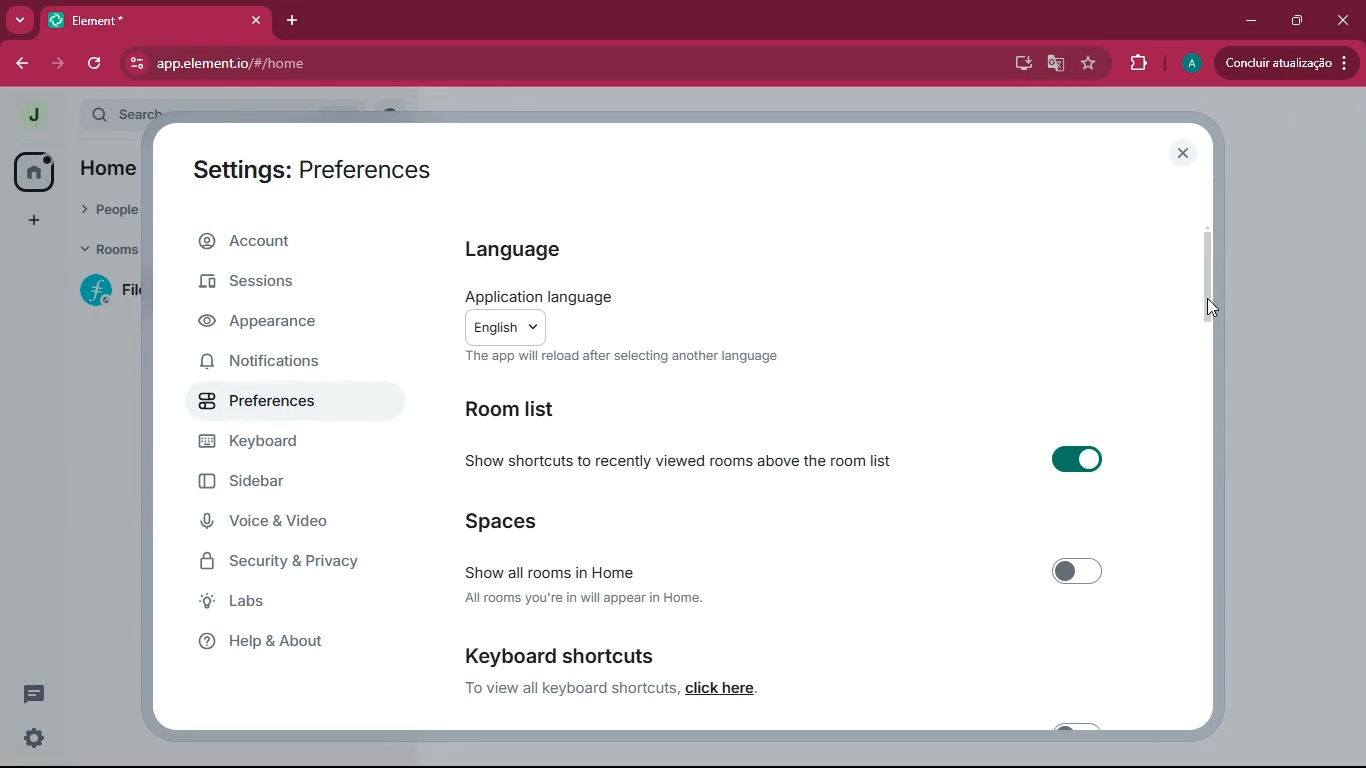 The width and height of the screenshot is (1366, 768). I want to click on google translate, so click(1055, 67).